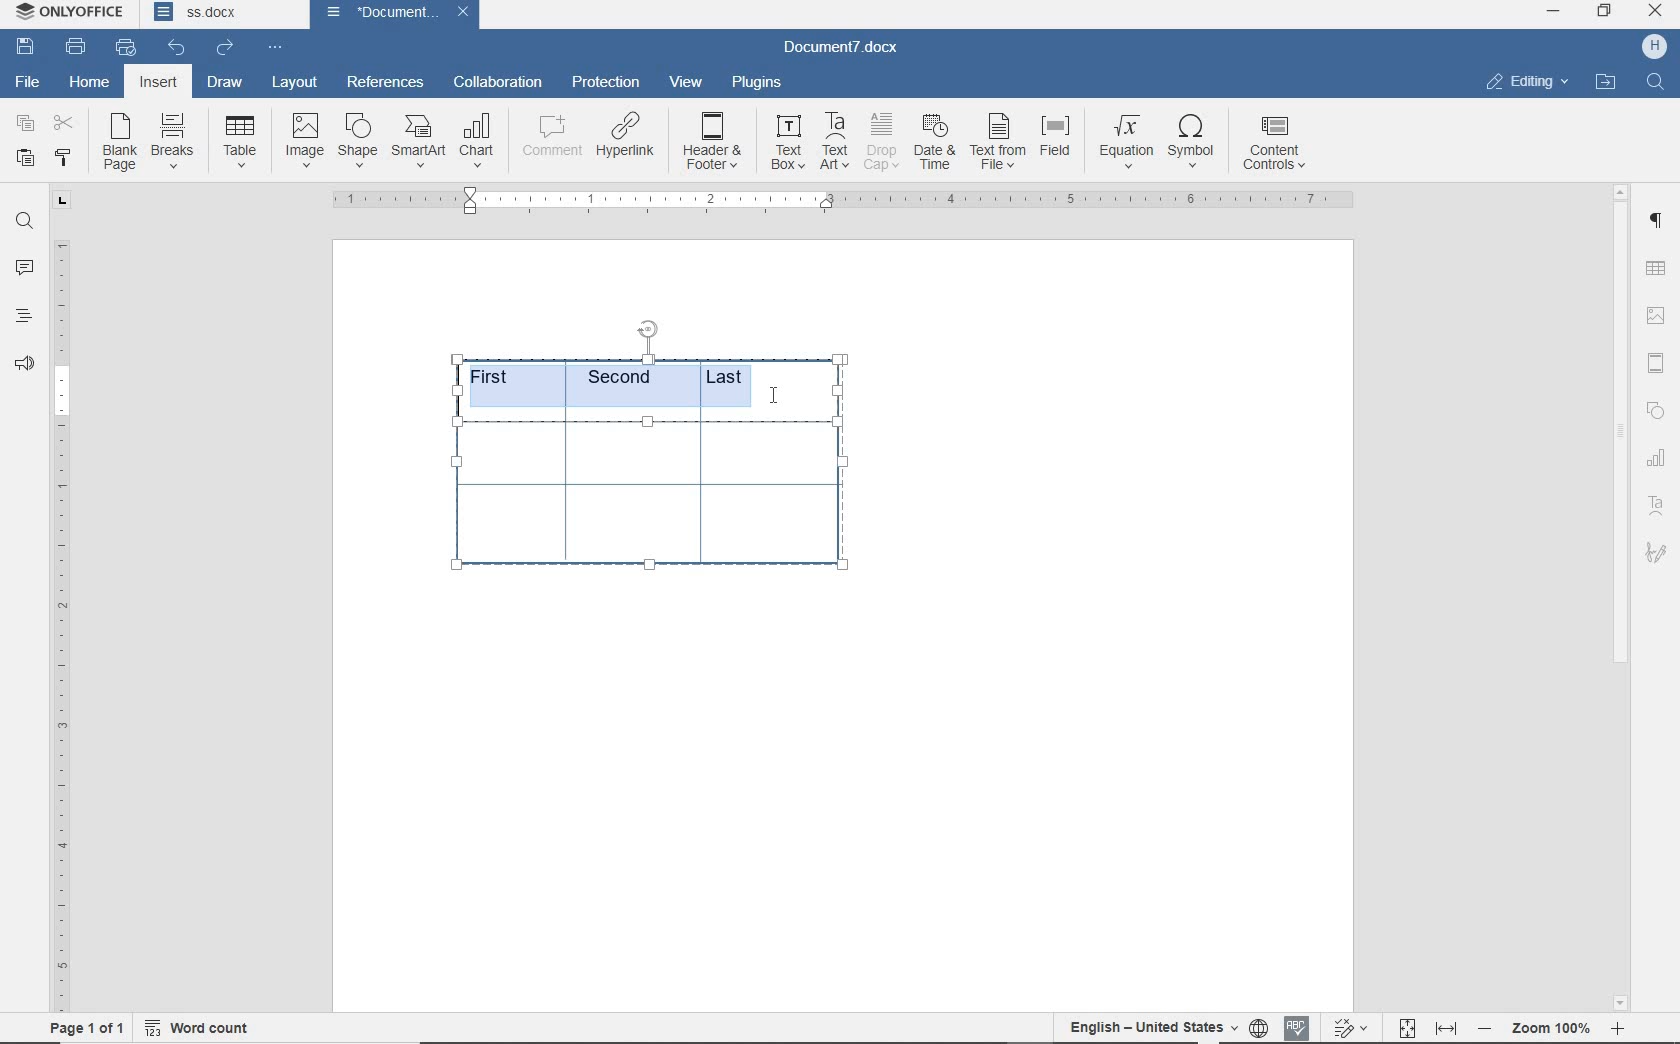  I want to click on Table, so click(242, 143).